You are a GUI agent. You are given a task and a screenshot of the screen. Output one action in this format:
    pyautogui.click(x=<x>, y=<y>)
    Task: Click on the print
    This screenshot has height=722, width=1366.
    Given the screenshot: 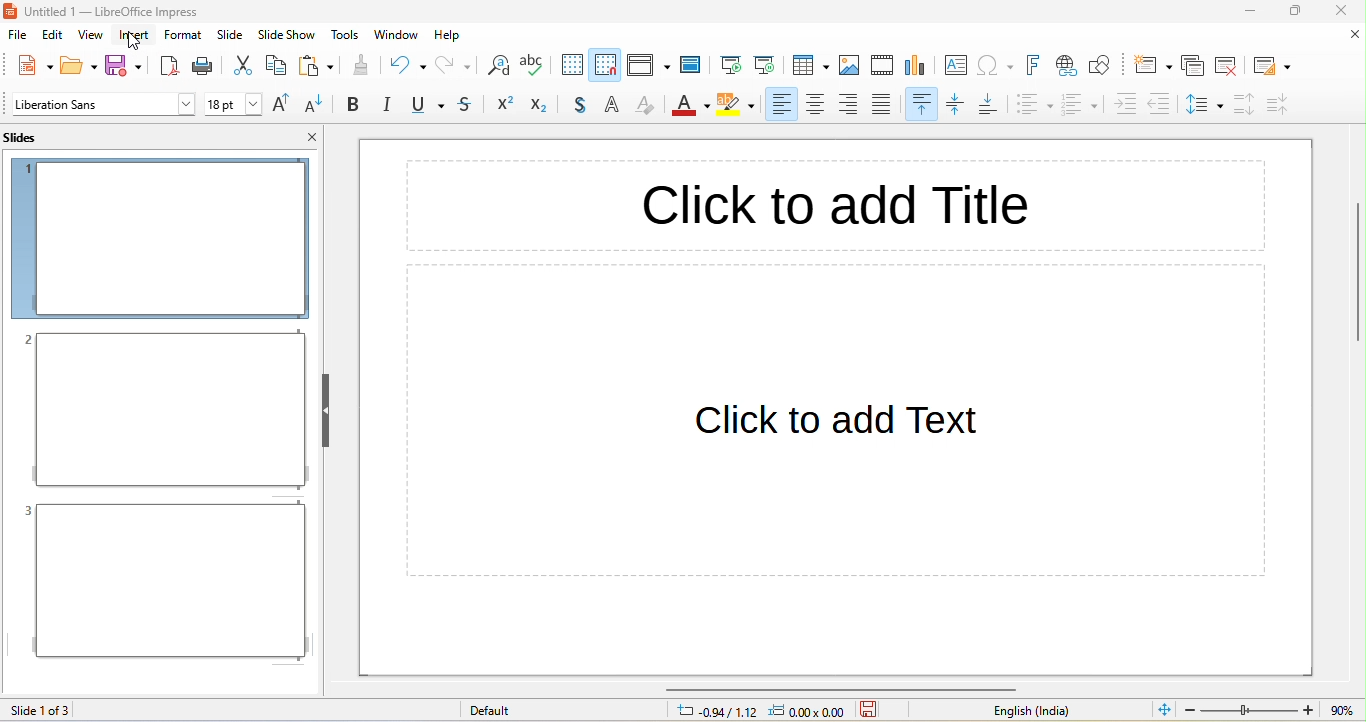 What is the action you would take?
    pyautogui.click(x=205, y=65)
    